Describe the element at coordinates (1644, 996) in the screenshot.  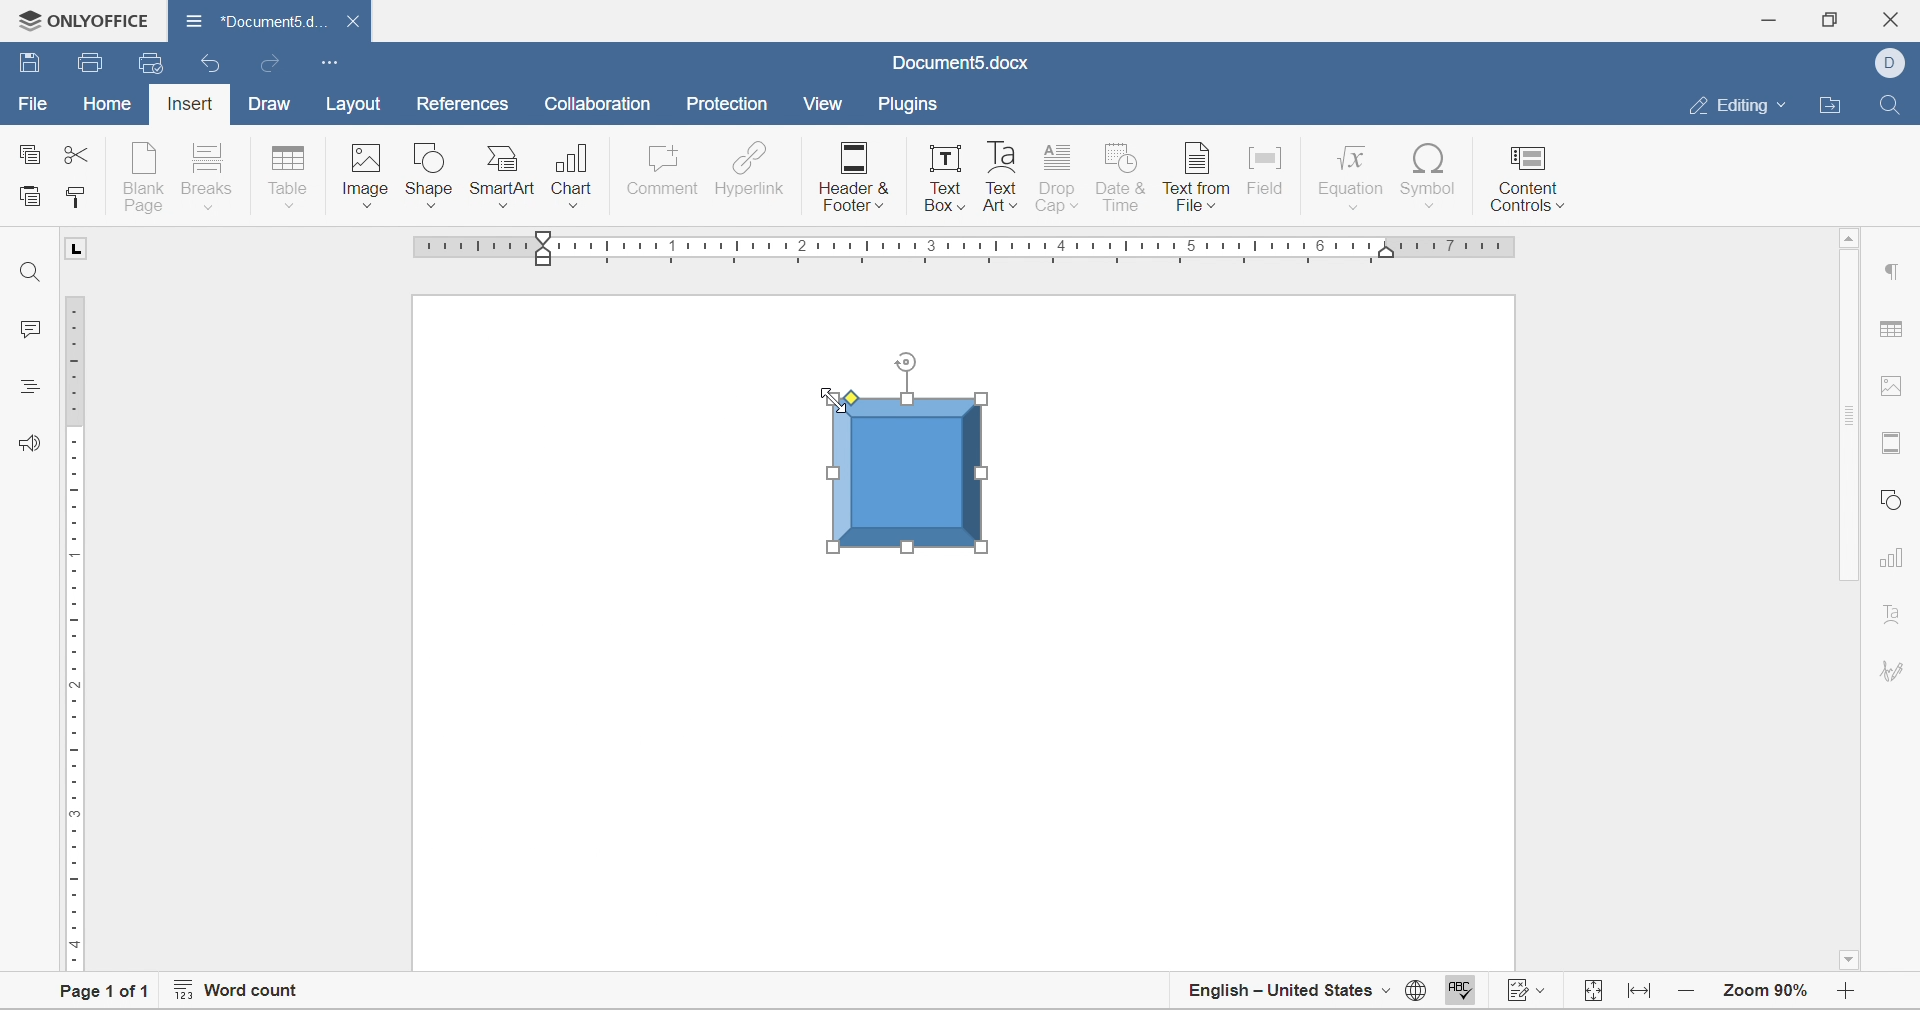
I see `fit to width` at that location.